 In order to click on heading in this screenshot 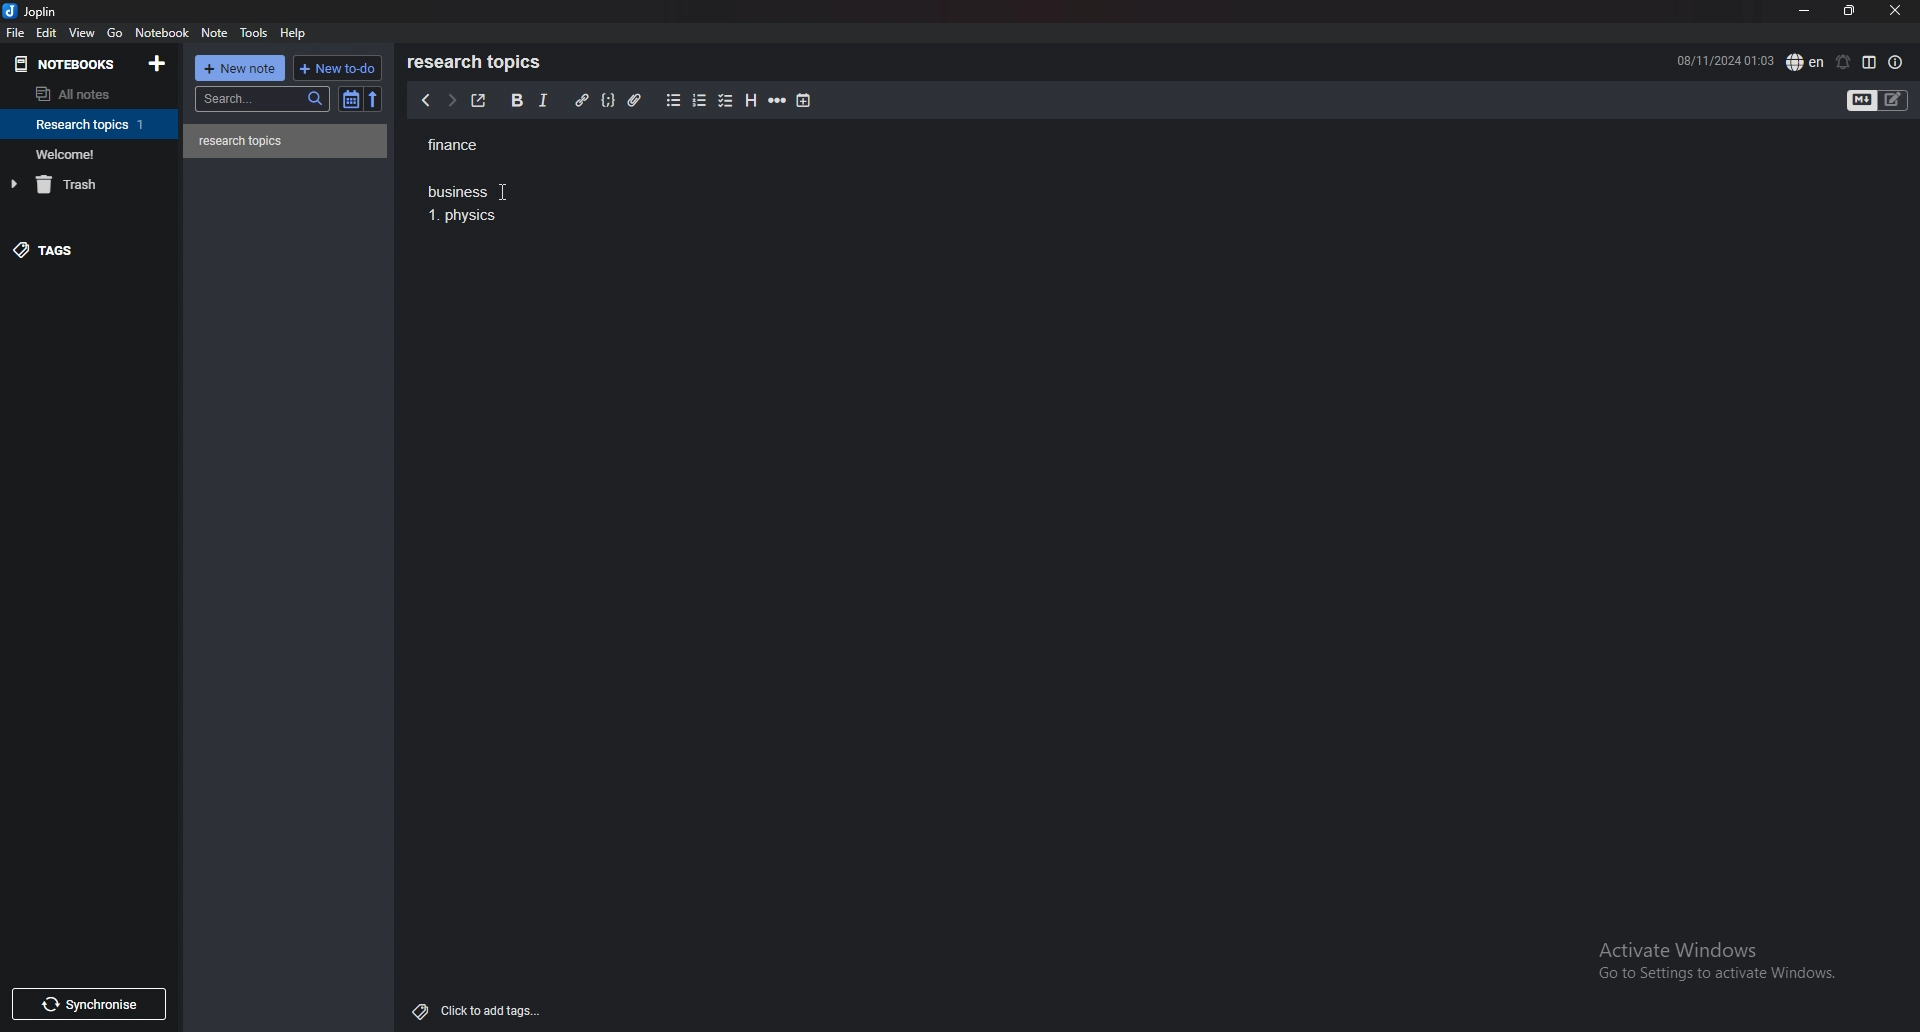, I will do `click(750, 101)`.